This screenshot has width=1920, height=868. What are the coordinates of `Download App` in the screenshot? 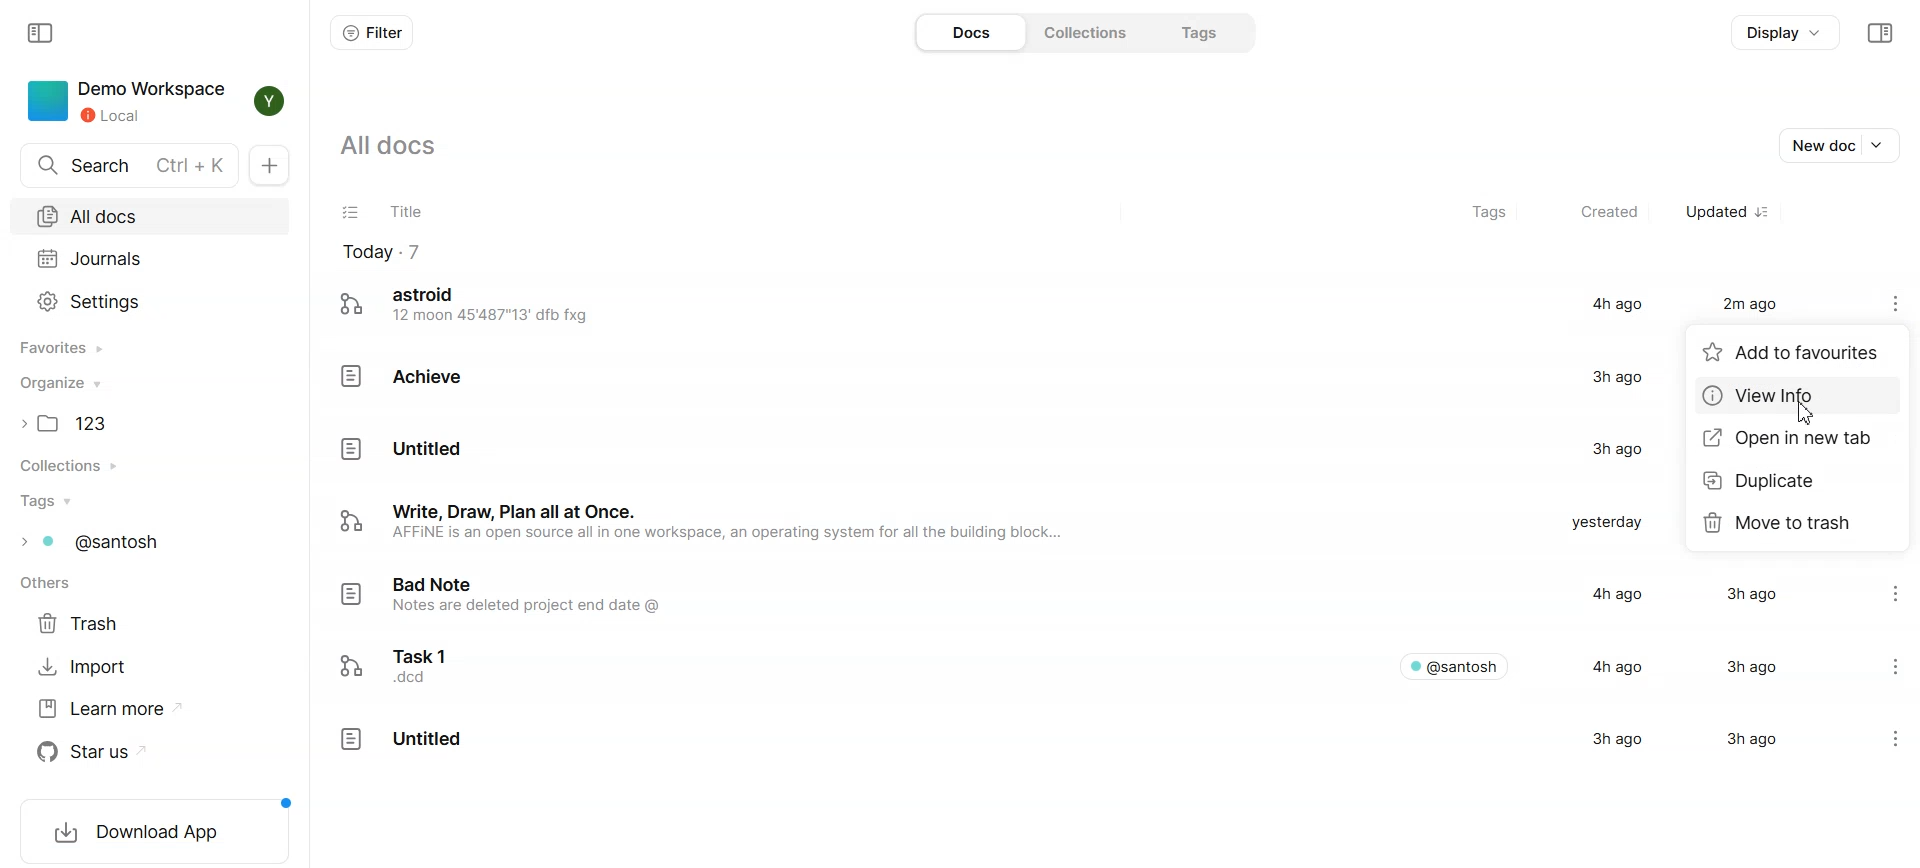 It's located at (153, 834).